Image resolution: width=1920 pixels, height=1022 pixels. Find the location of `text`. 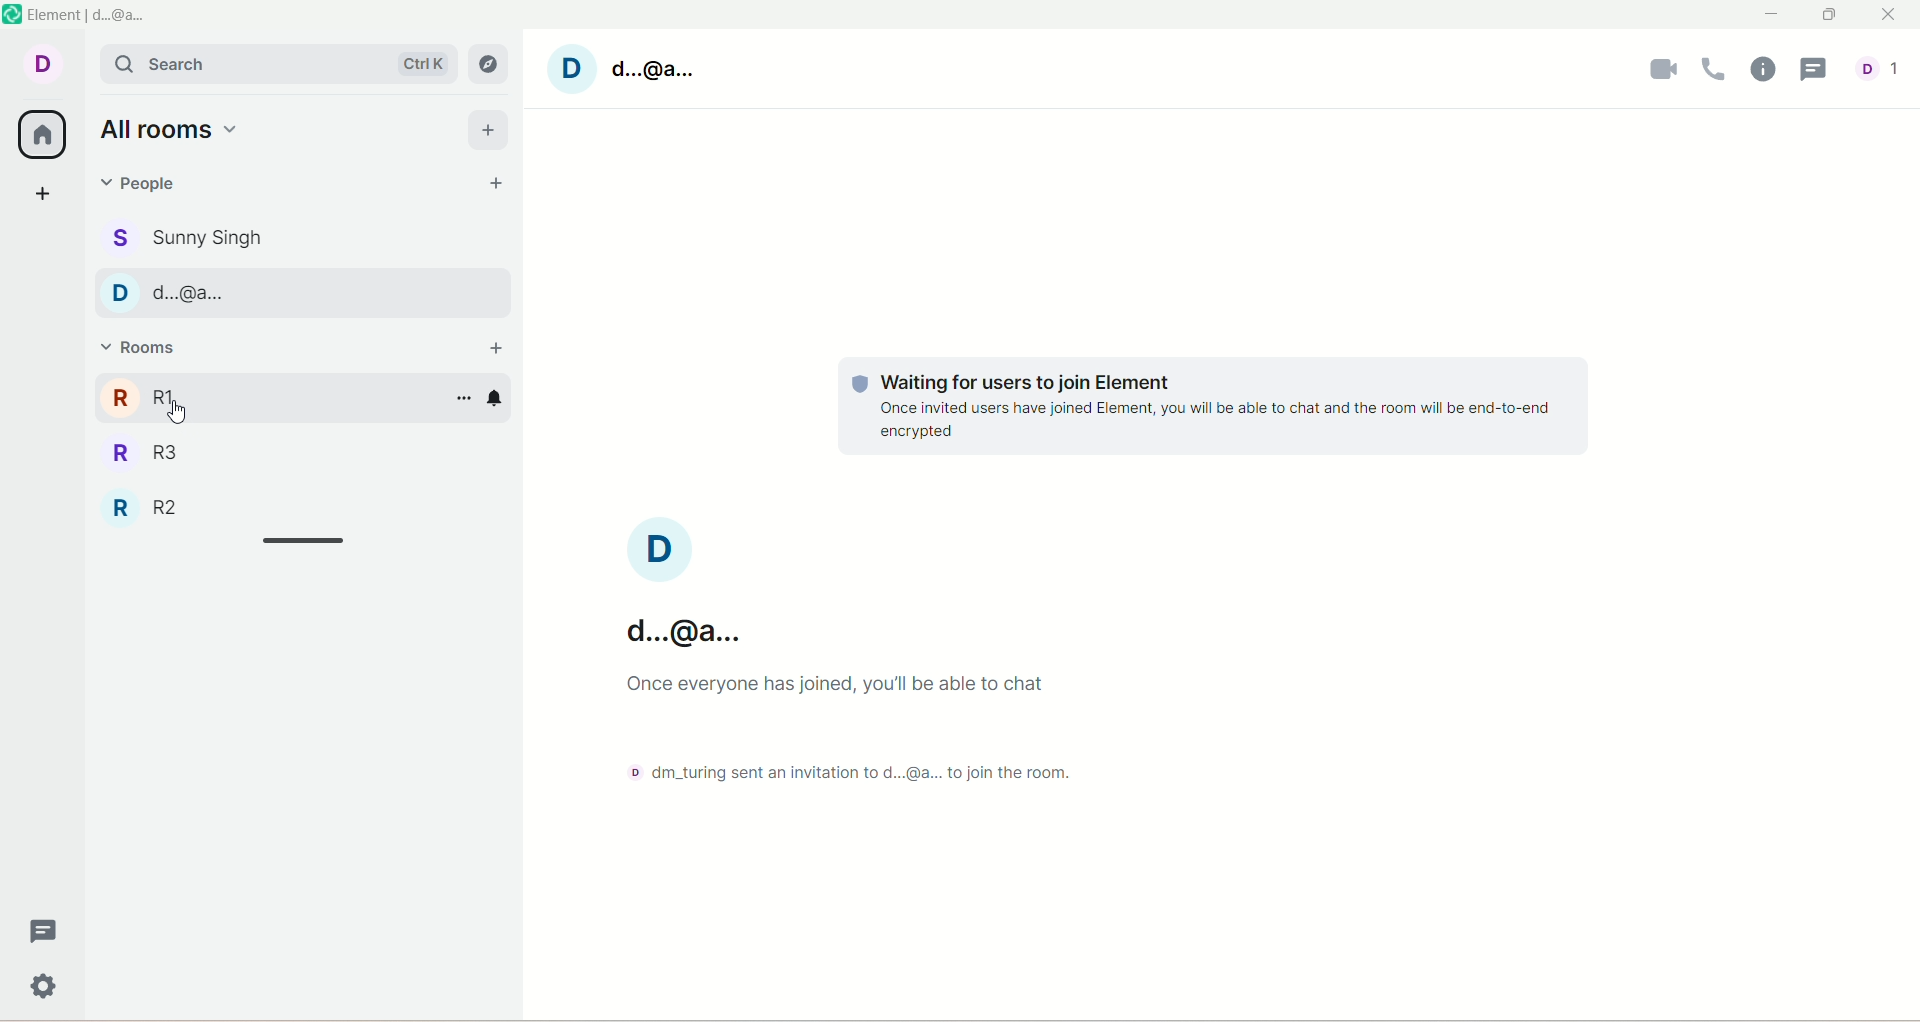

text is located at coordinates (692, 578).